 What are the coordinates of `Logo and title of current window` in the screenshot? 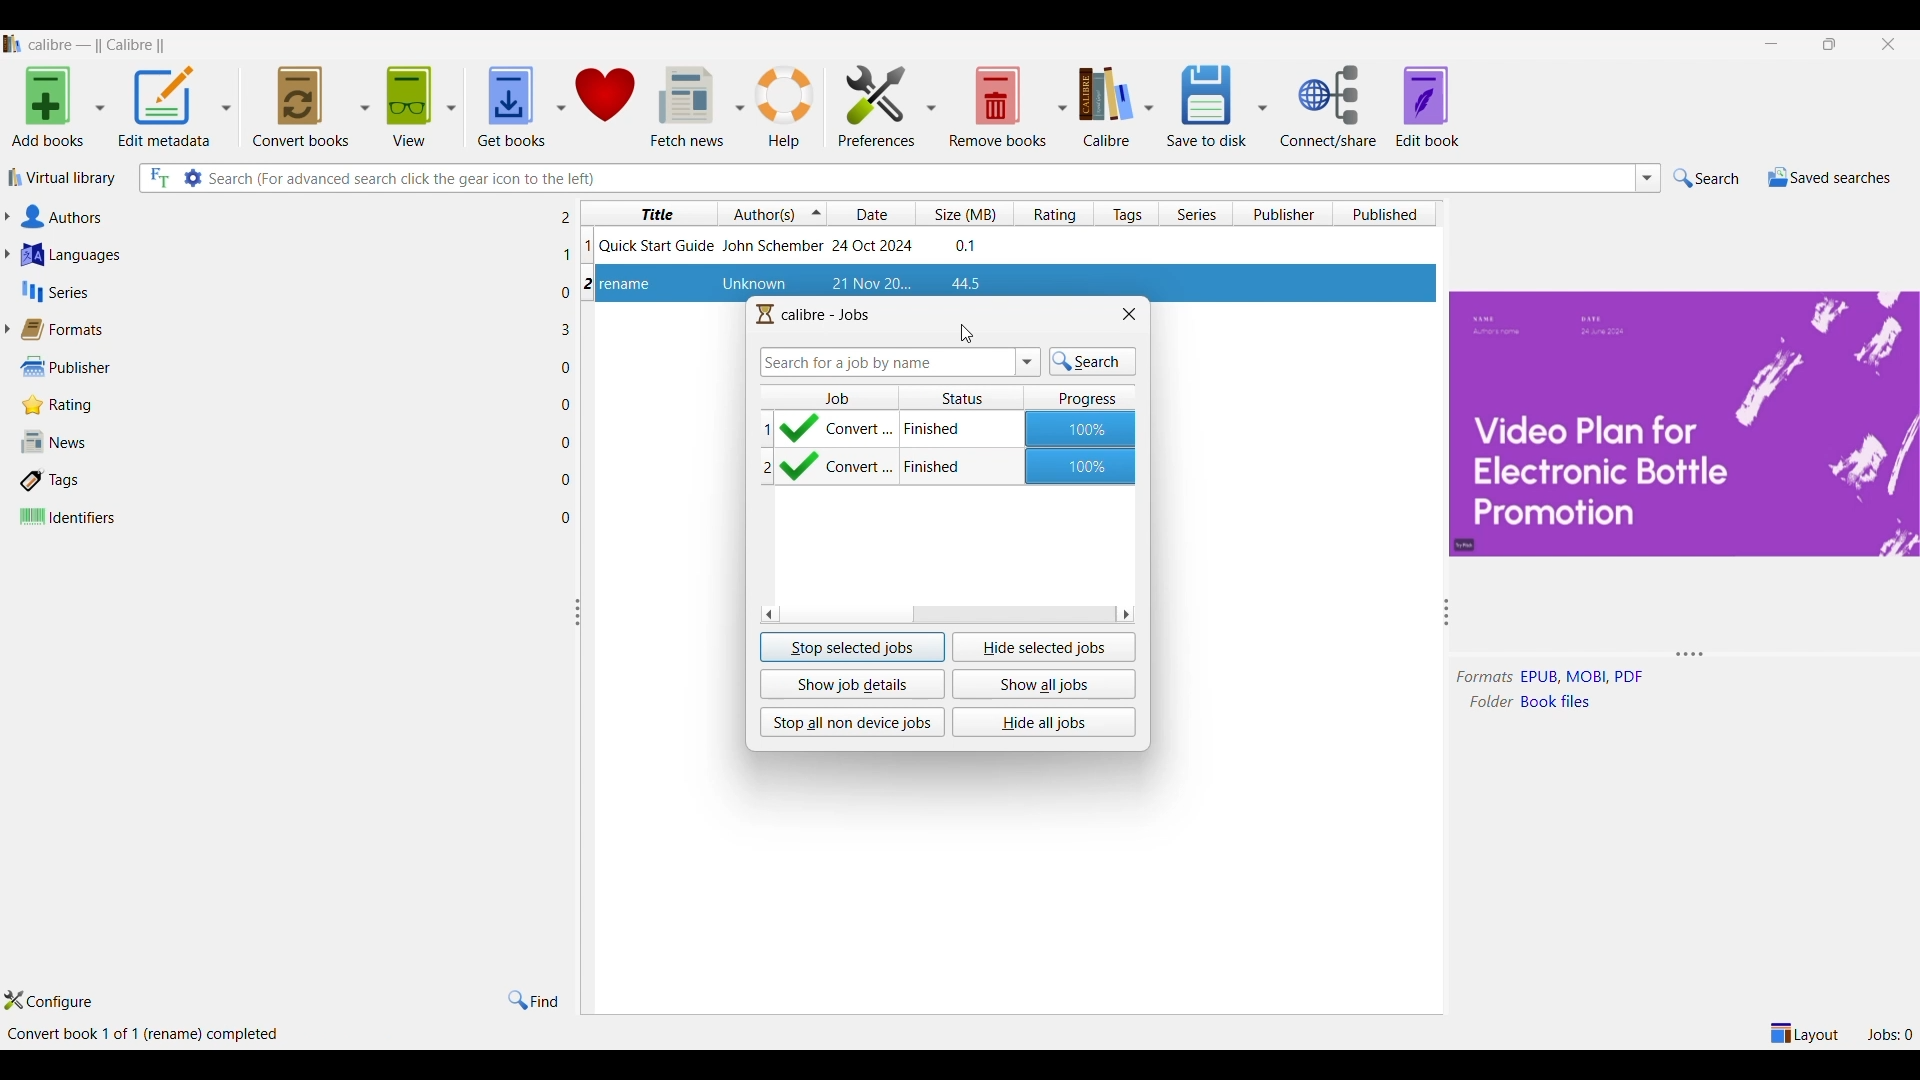 It's located at (814, 315).